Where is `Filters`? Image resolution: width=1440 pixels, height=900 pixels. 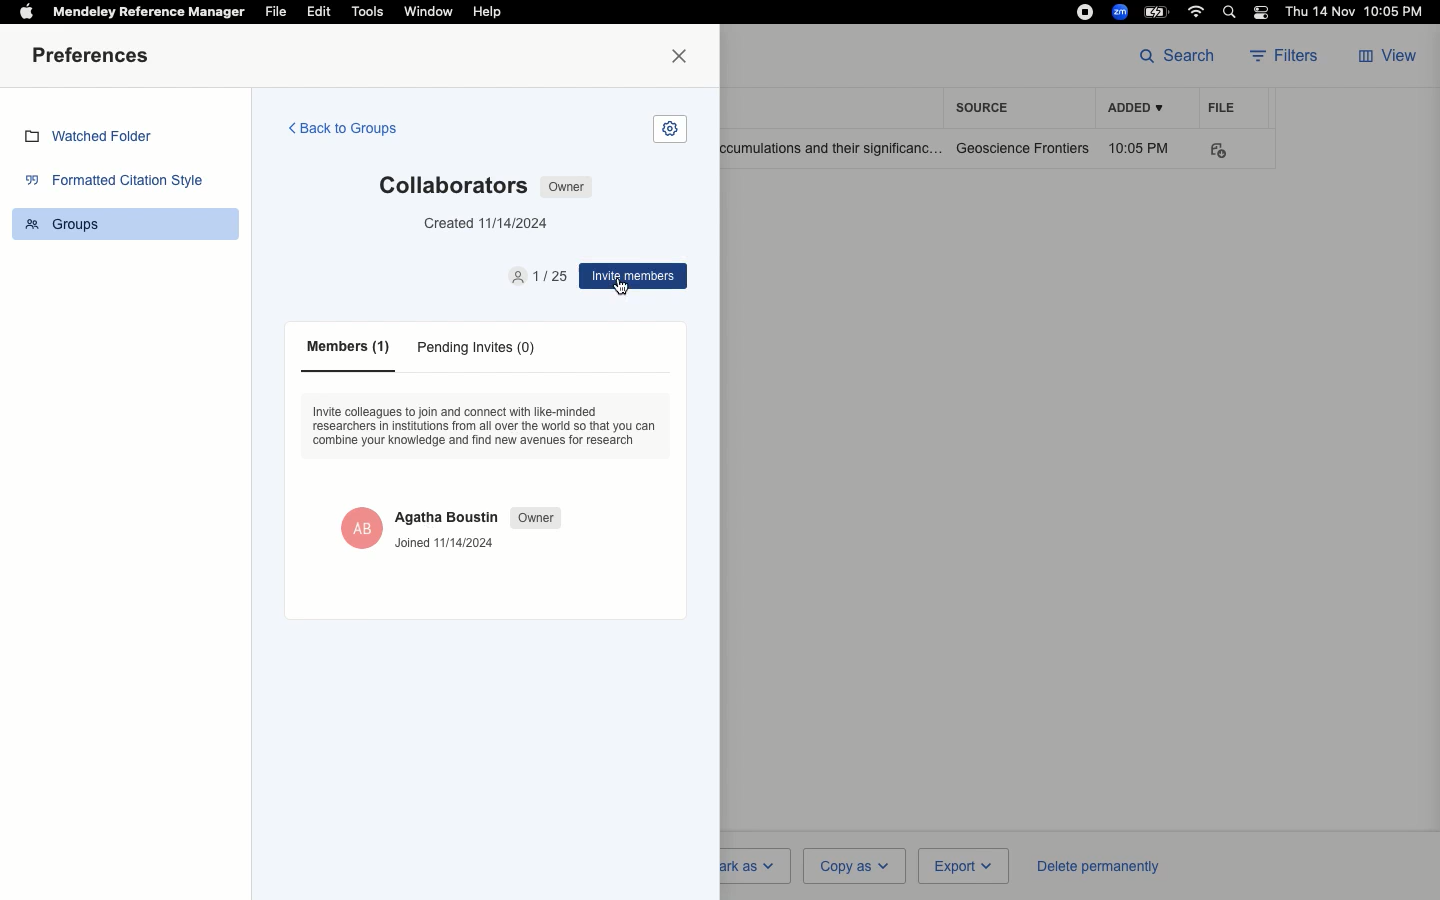 Filters is located at coordinates (1290, 57).